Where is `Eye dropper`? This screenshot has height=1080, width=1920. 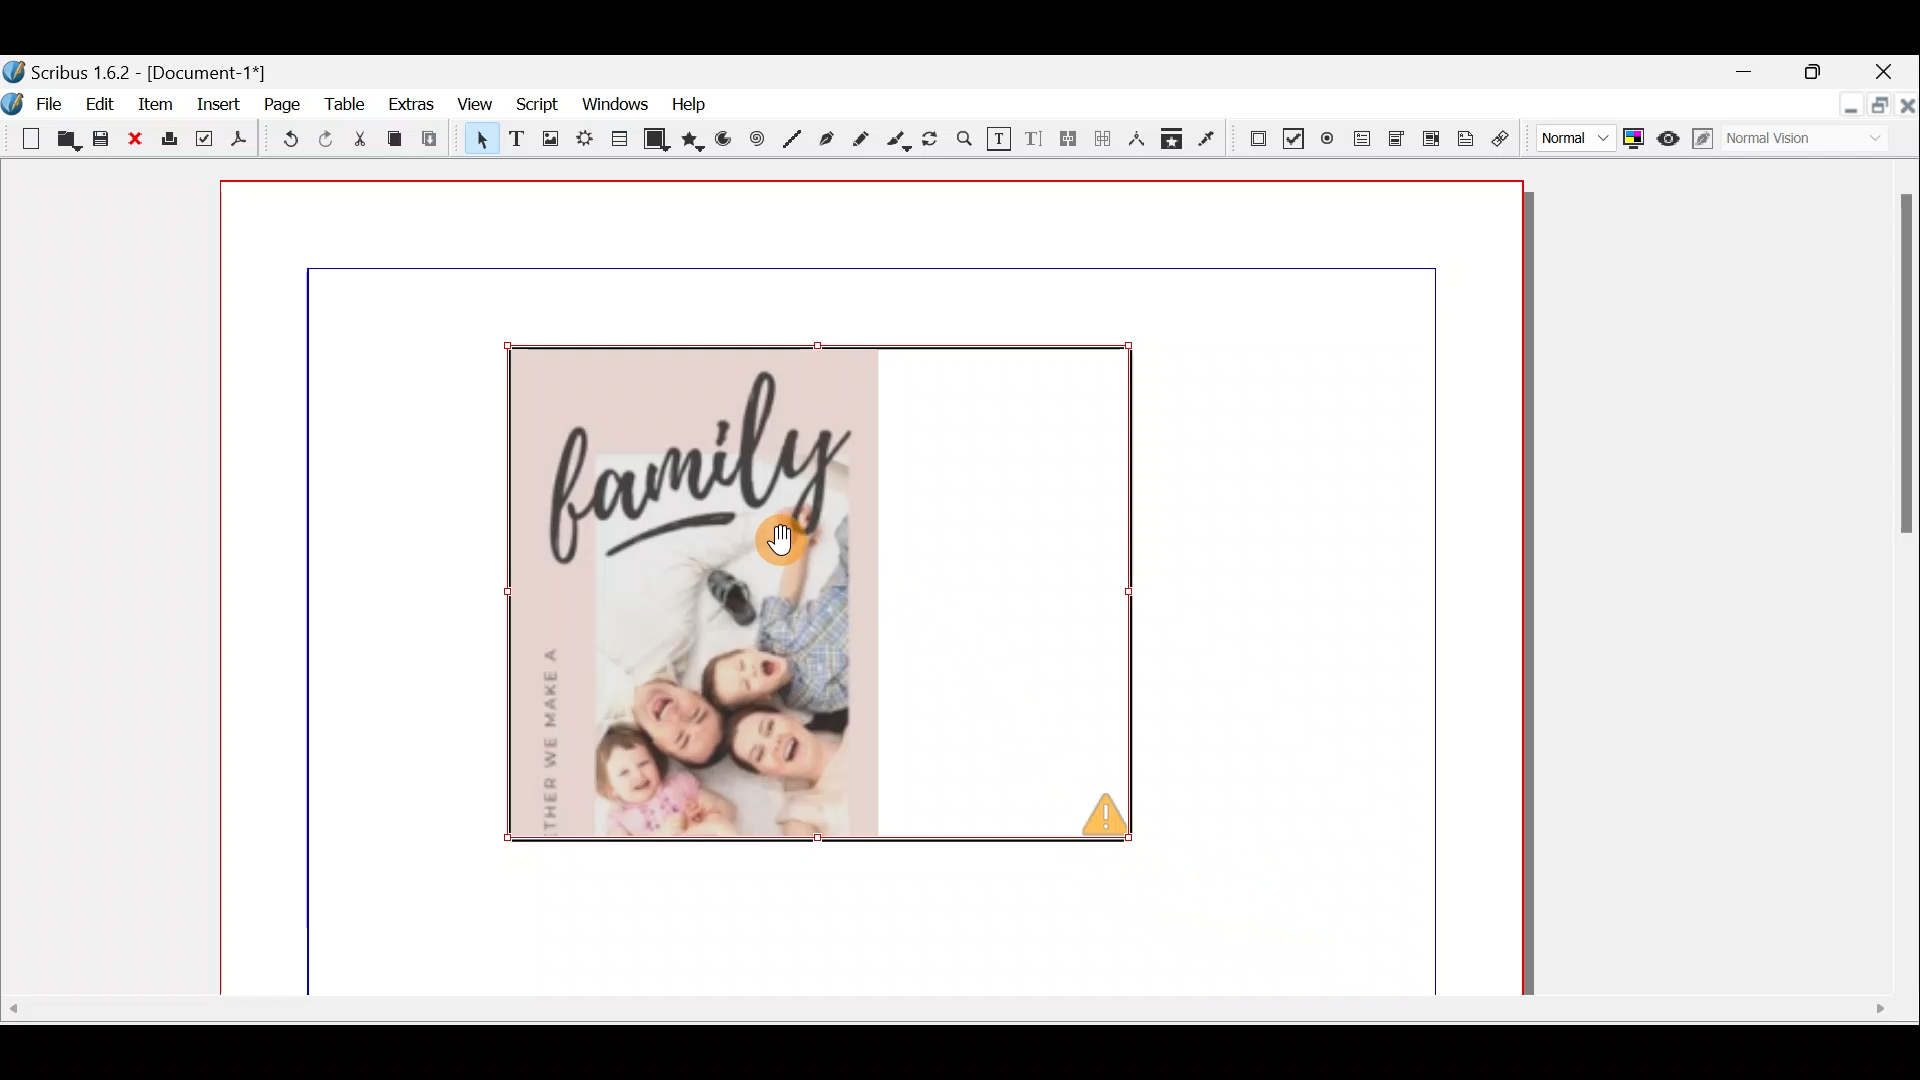
Eye dropper is located at coordinates (1209, 137).